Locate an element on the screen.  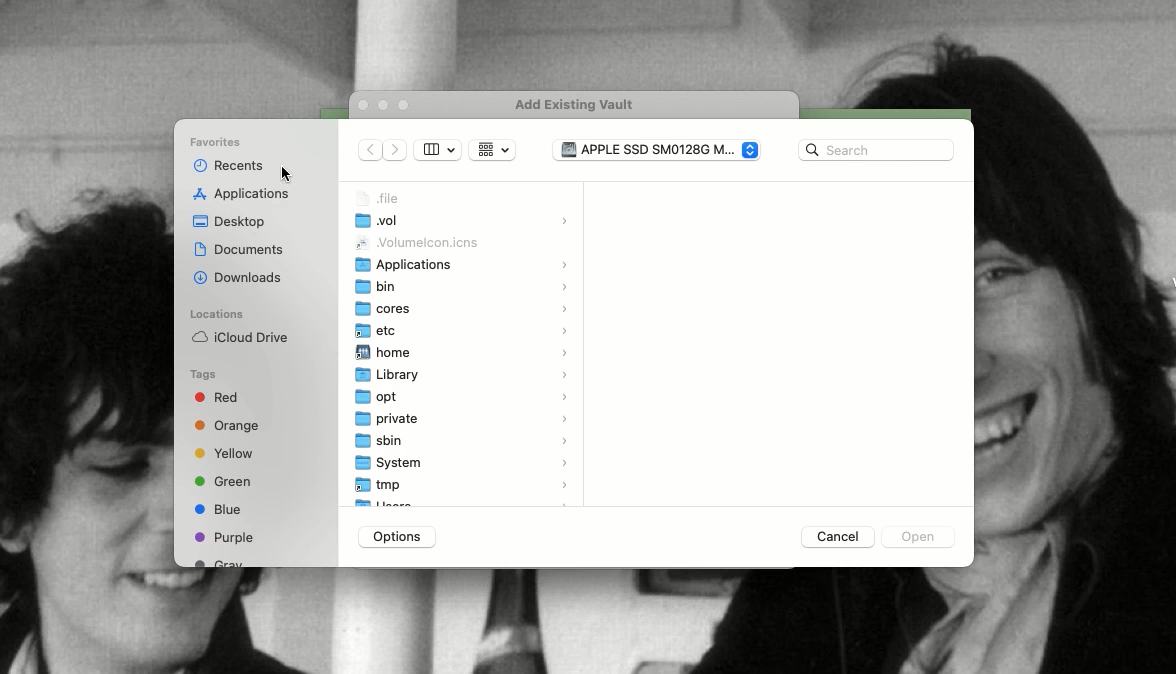
Favorites is located at coordinates (219, 143).